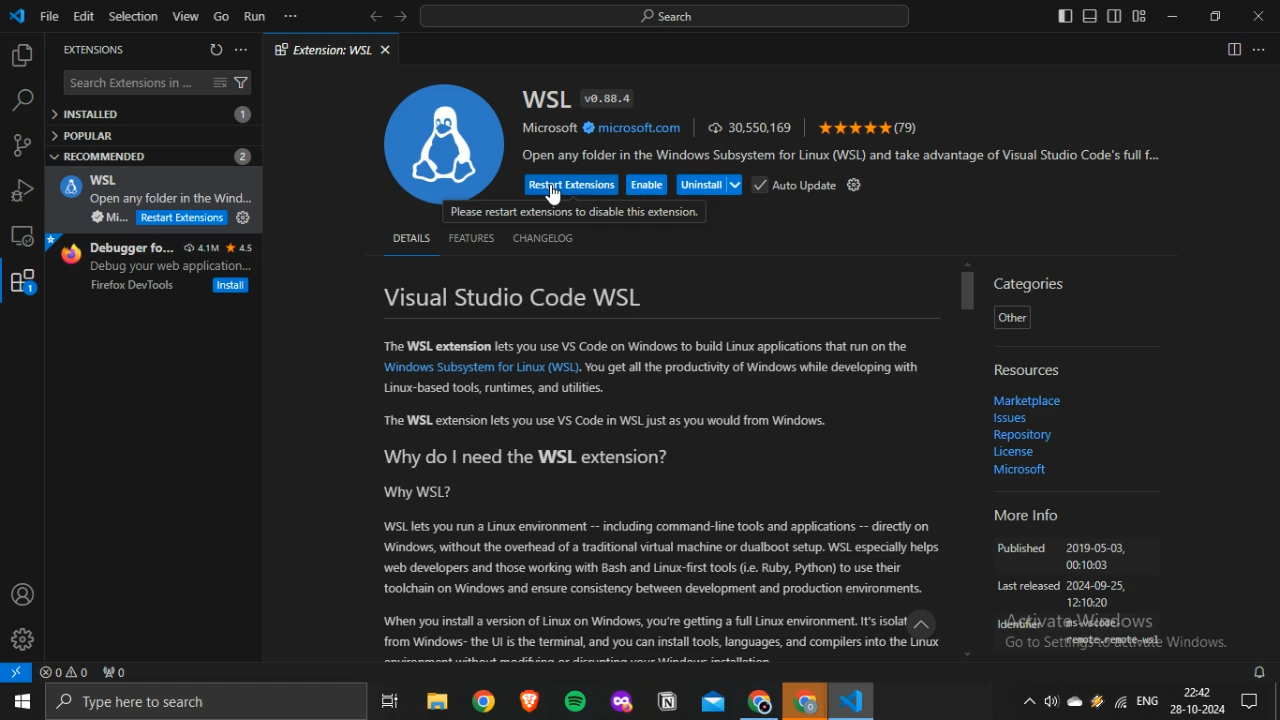 The image size is (1280, 720). I want to click on clear, so click(219, 82).